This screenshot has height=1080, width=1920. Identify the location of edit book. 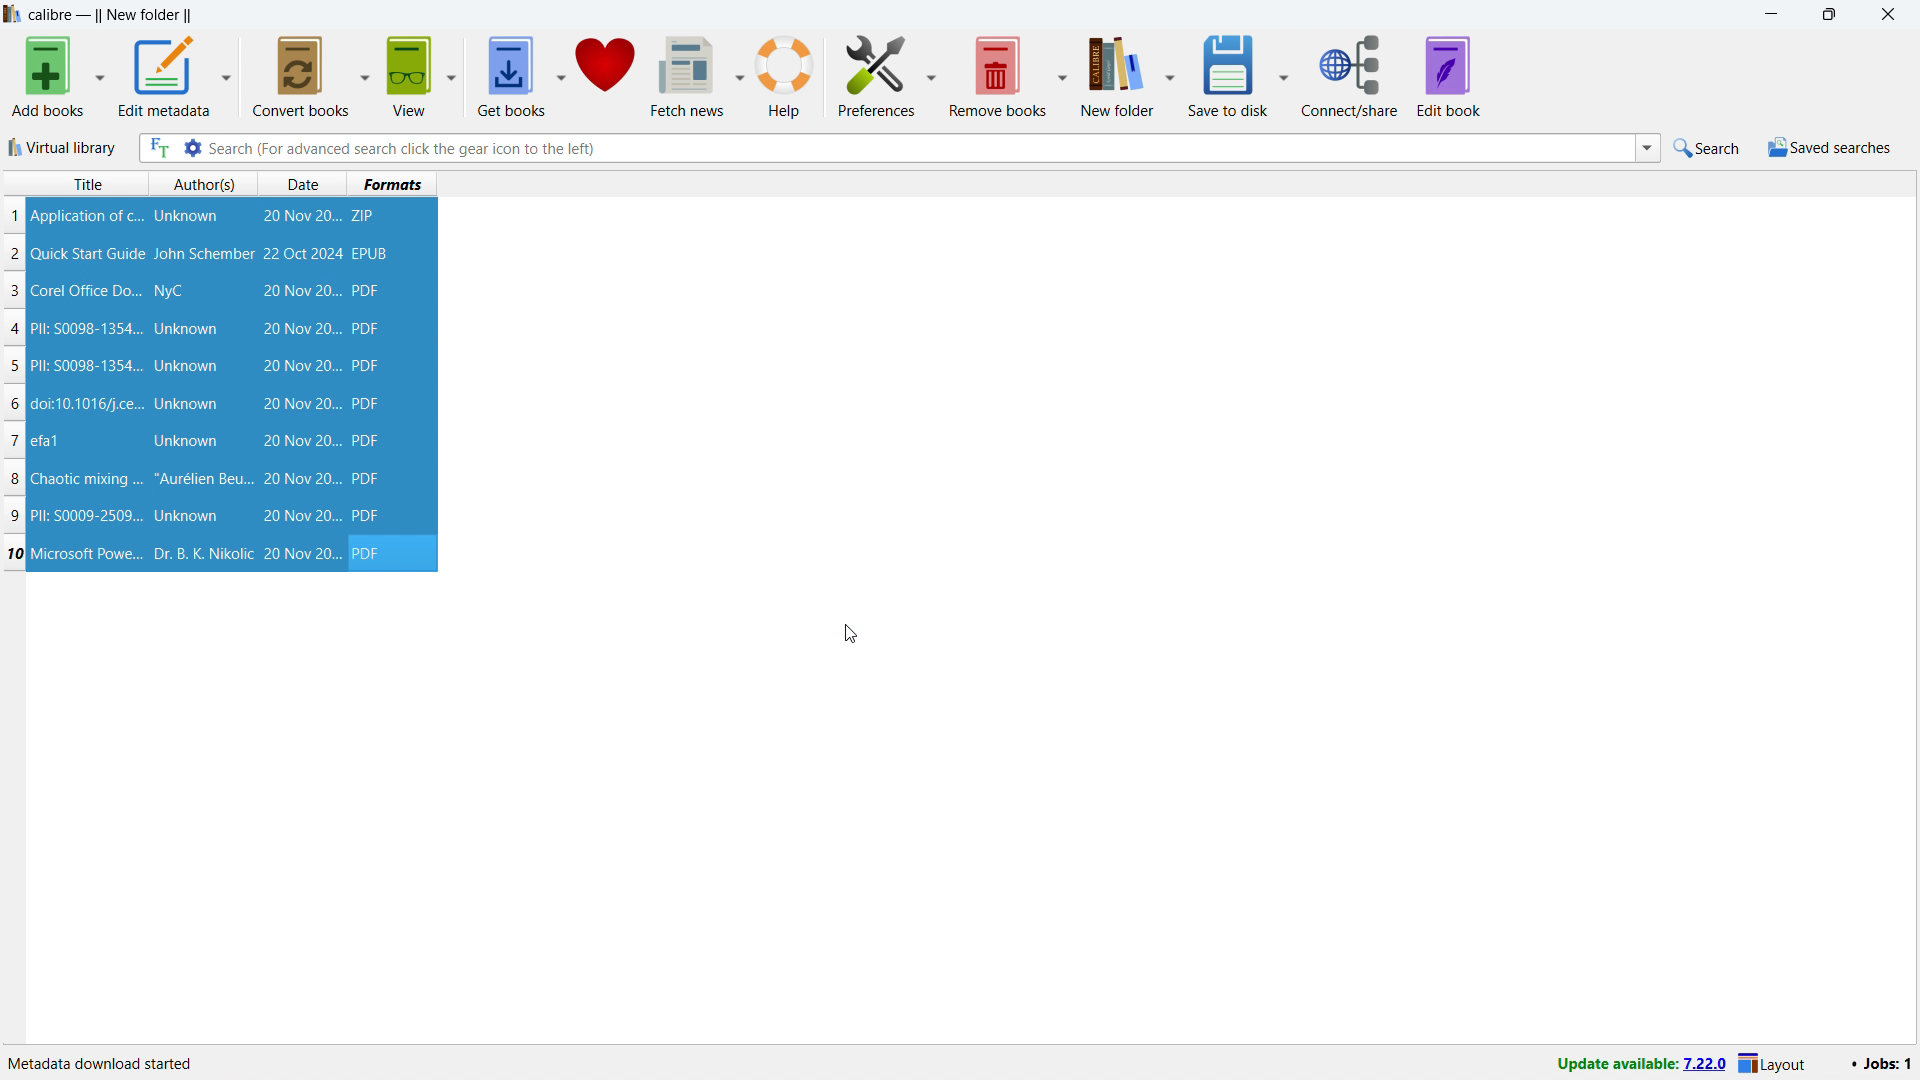
(1450, 76).